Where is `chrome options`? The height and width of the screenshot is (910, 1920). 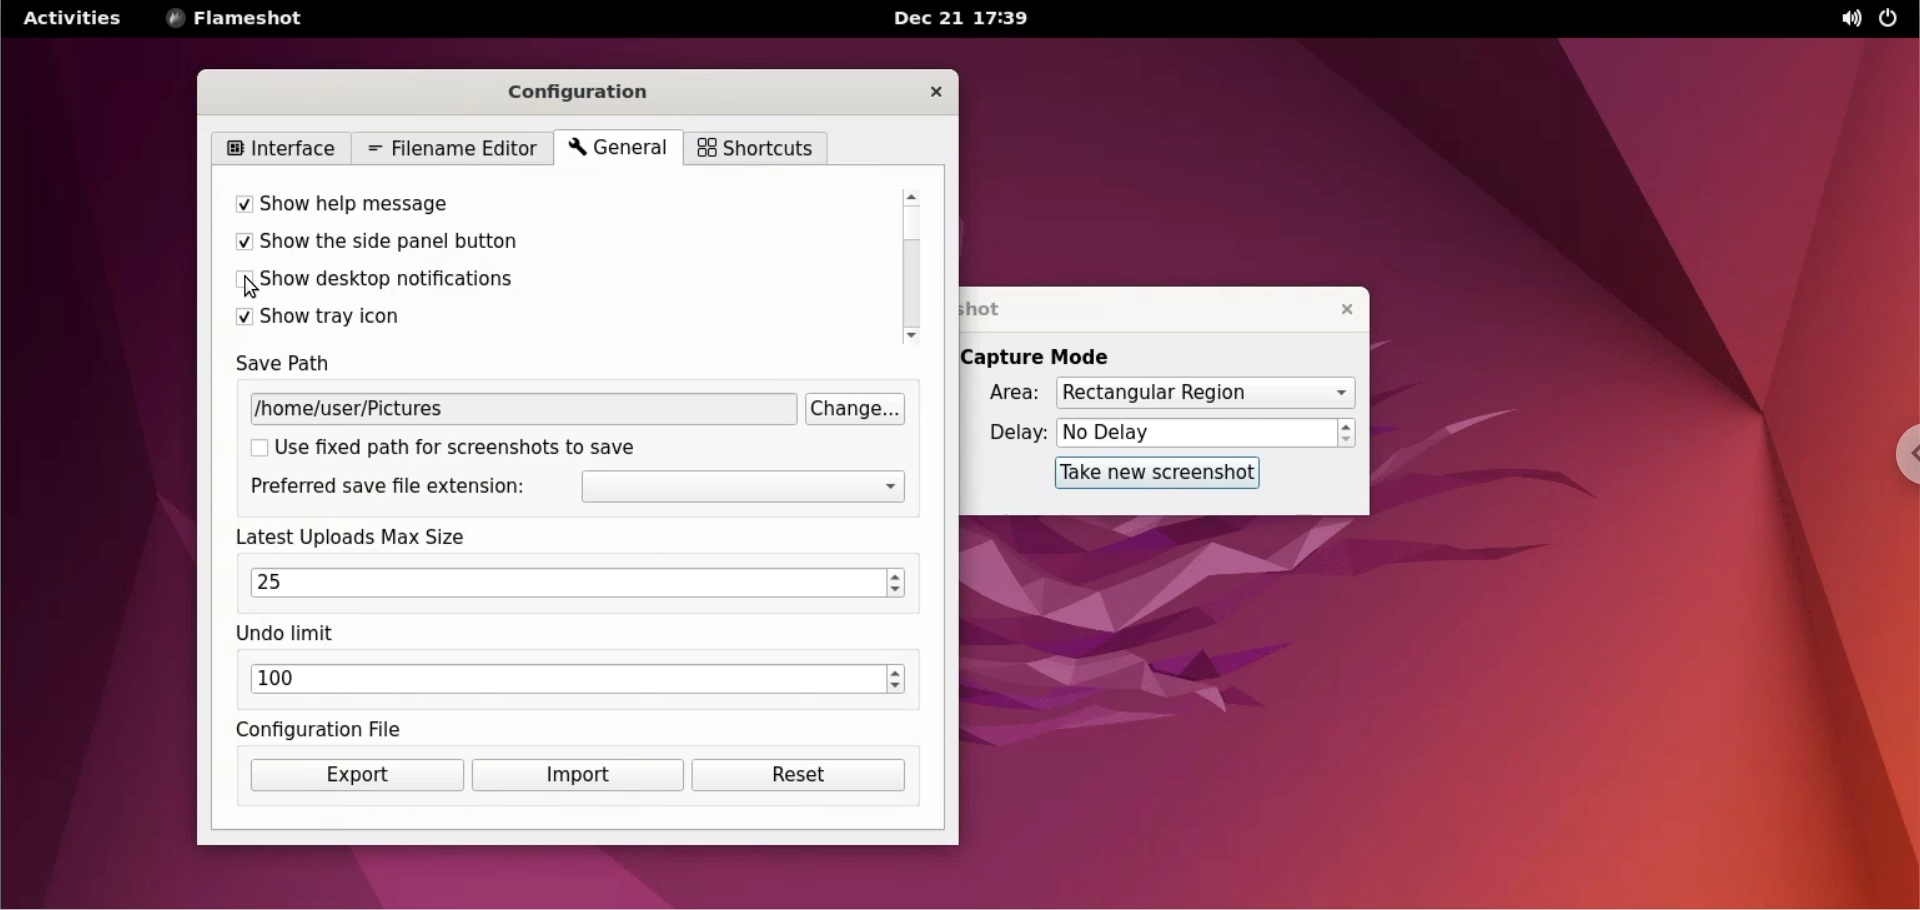 chrome options is located at coordinates (1898, 456).